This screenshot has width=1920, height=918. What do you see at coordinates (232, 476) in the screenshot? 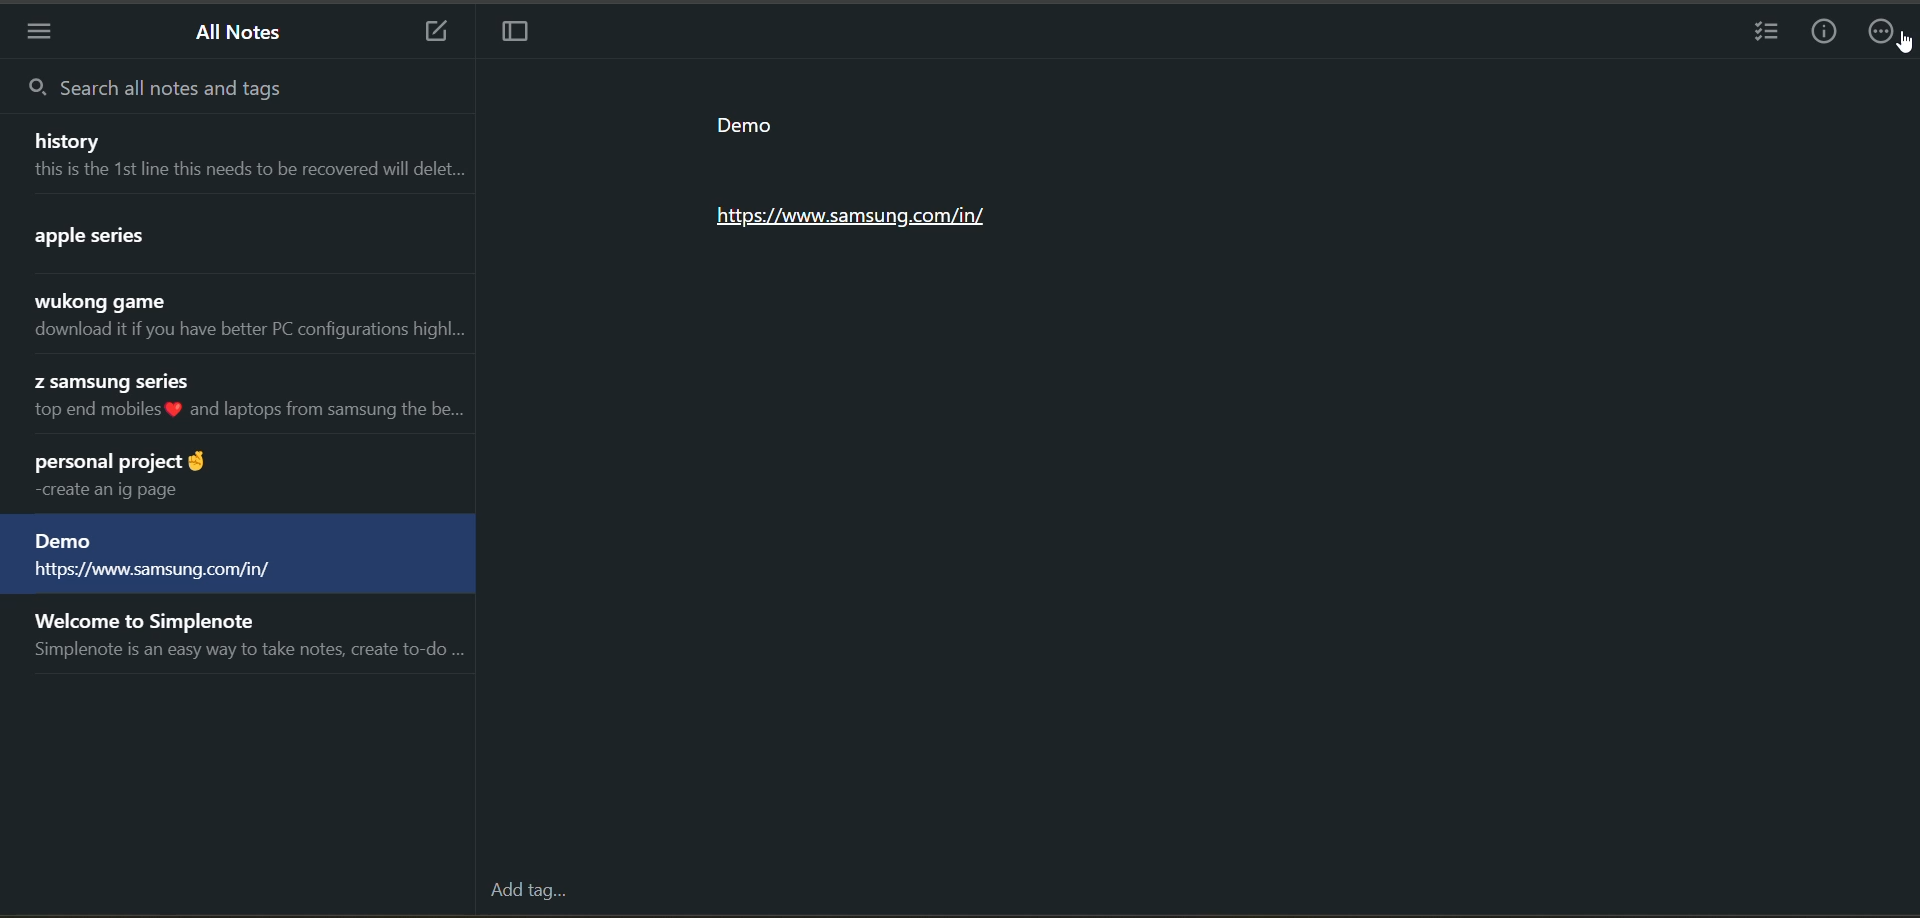
I see `note title and preview` at bounding box center [232, 476].